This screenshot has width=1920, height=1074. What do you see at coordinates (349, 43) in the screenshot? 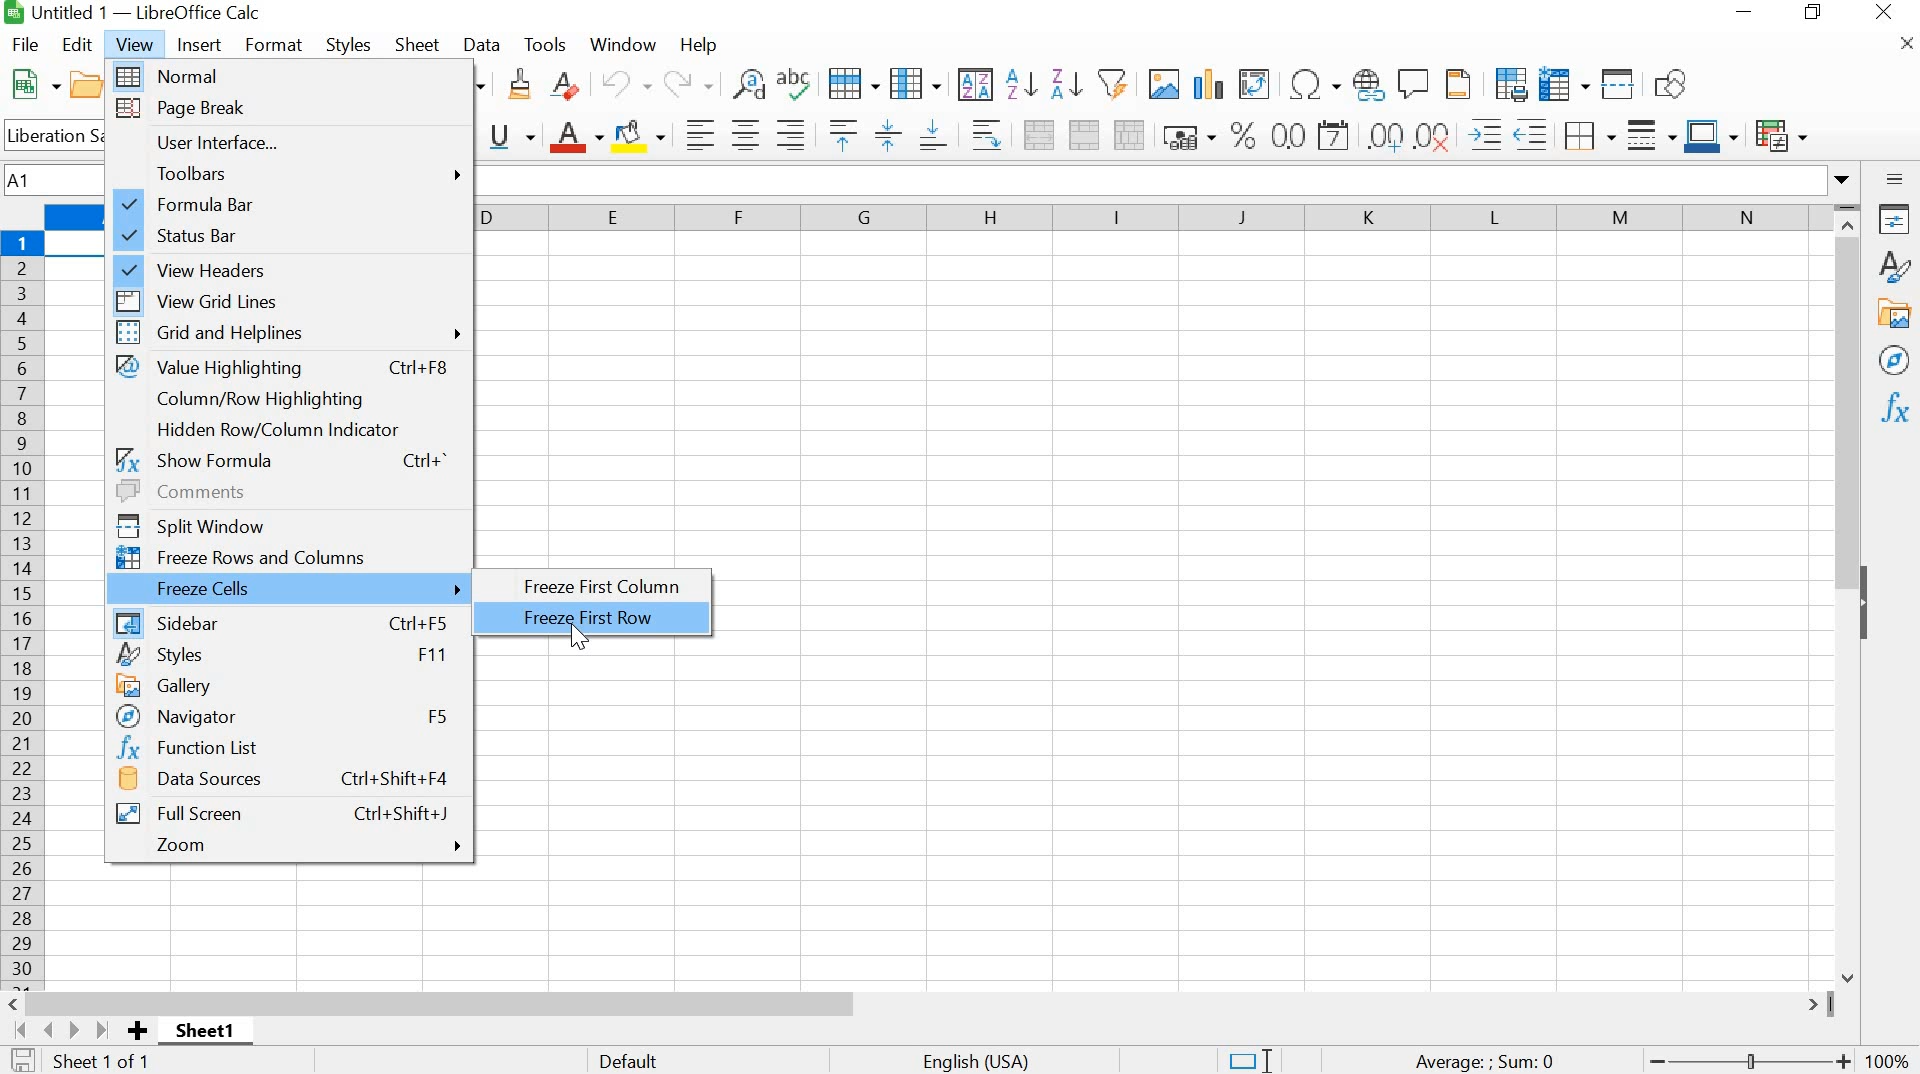
I see `STYLES` at bounding box center [349, 43].